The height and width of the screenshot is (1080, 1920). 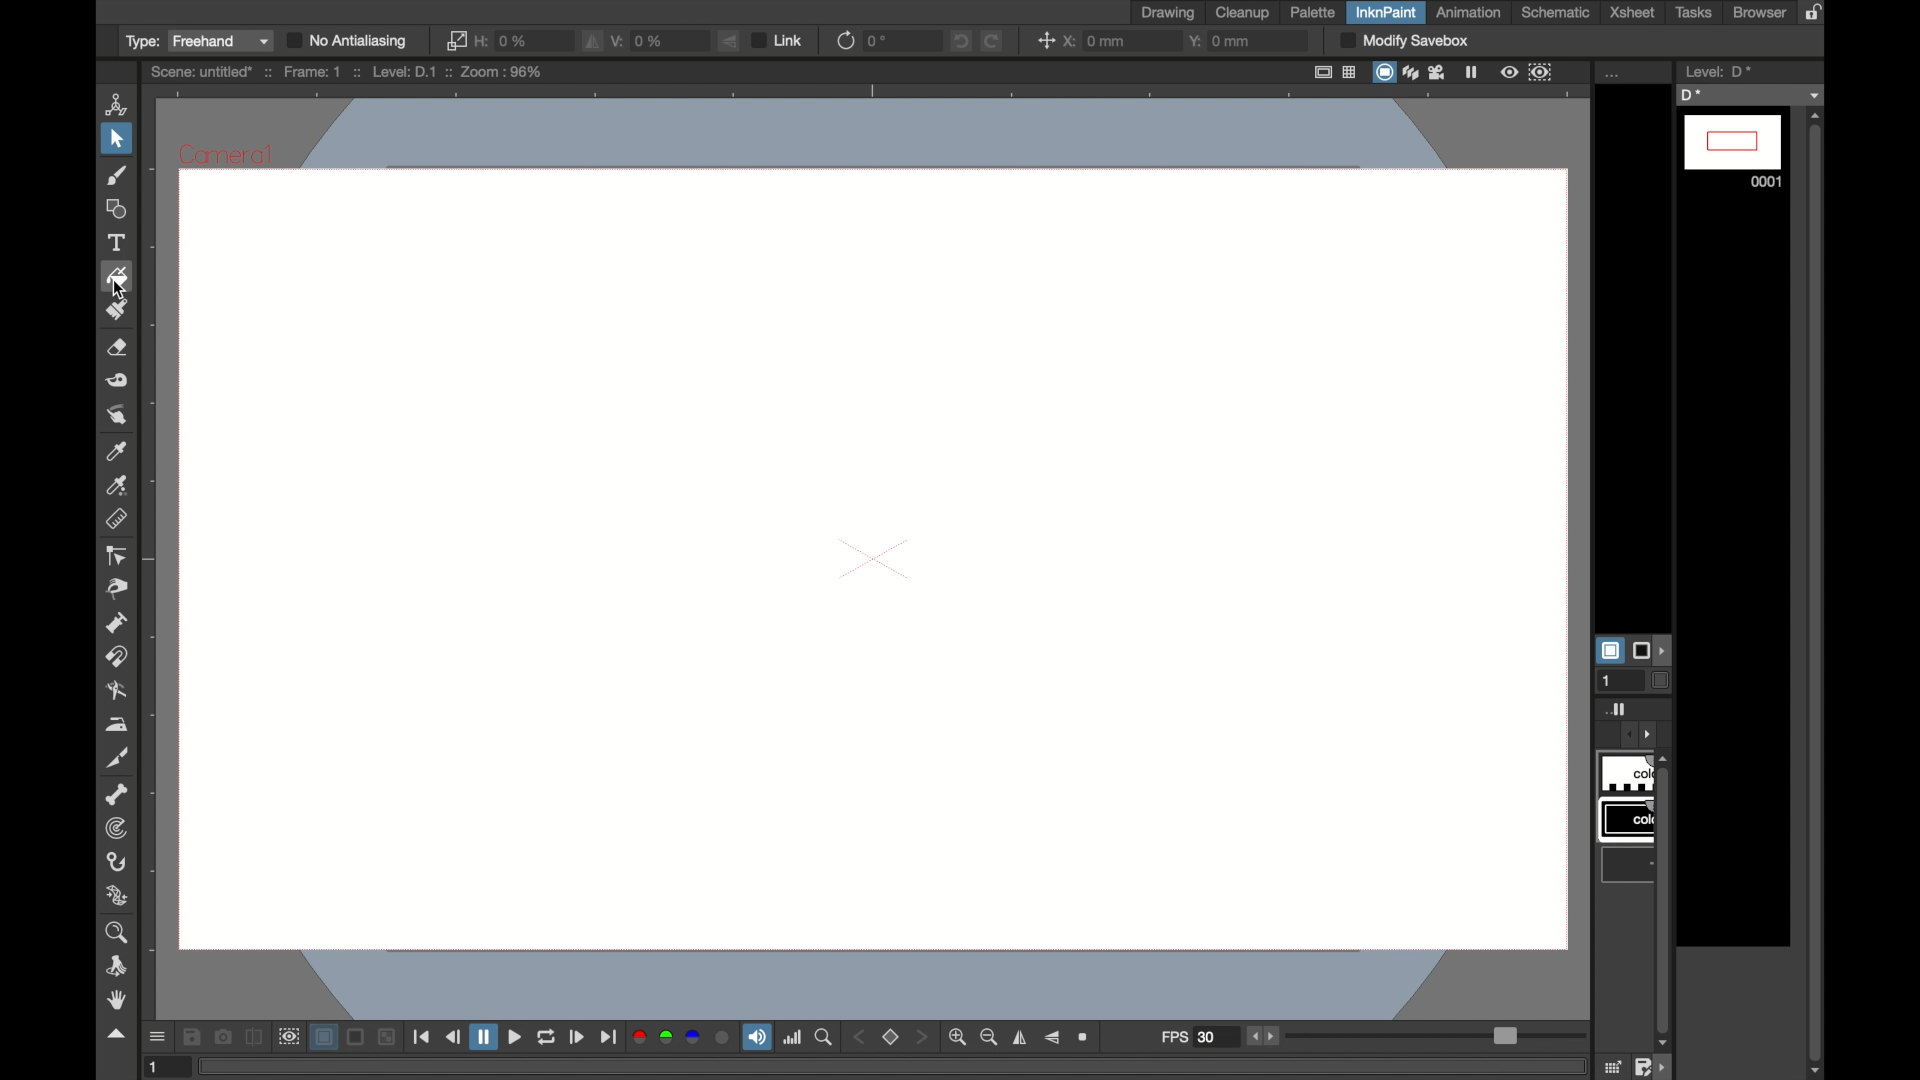 I want to click on scene: untitle* :: Frame: 1 :: Level: D.1 :: Zoom: 50%, so click(x=344, y=72).